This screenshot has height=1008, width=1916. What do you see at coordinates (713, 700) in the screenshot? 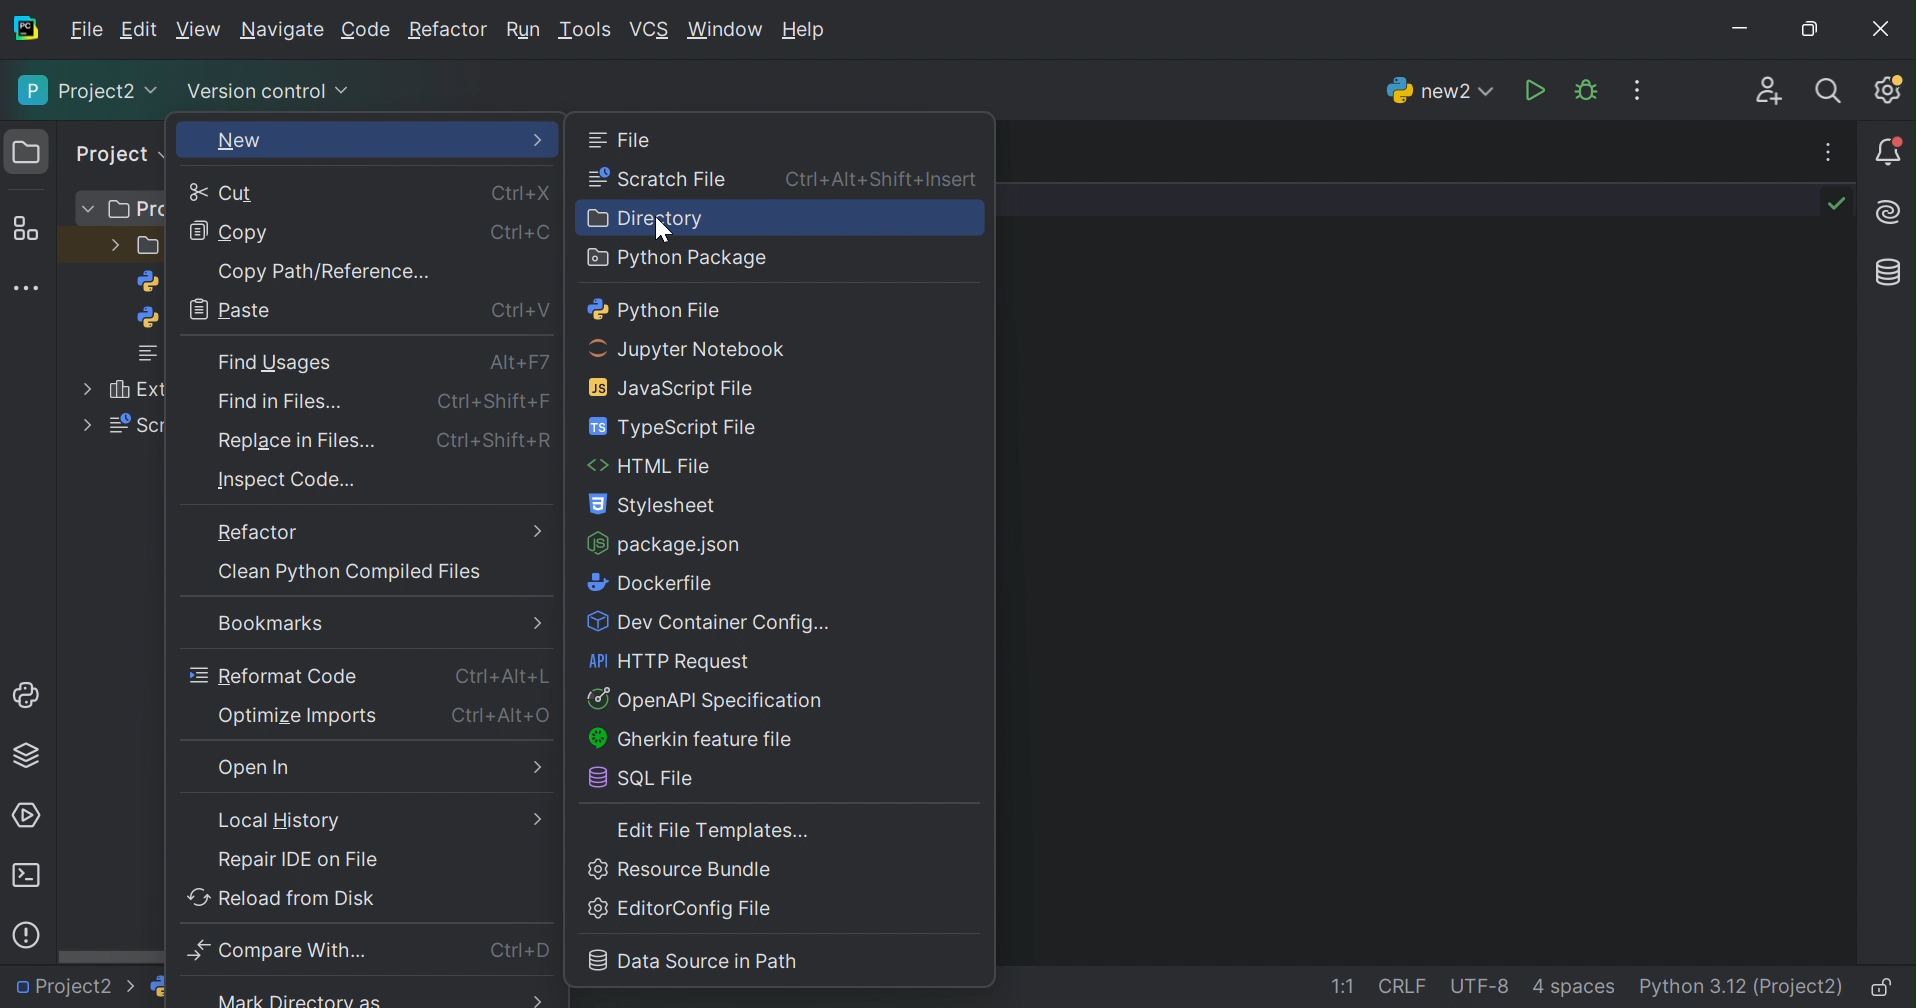
I see `Open API Specification` at bounding box center [713, 700].